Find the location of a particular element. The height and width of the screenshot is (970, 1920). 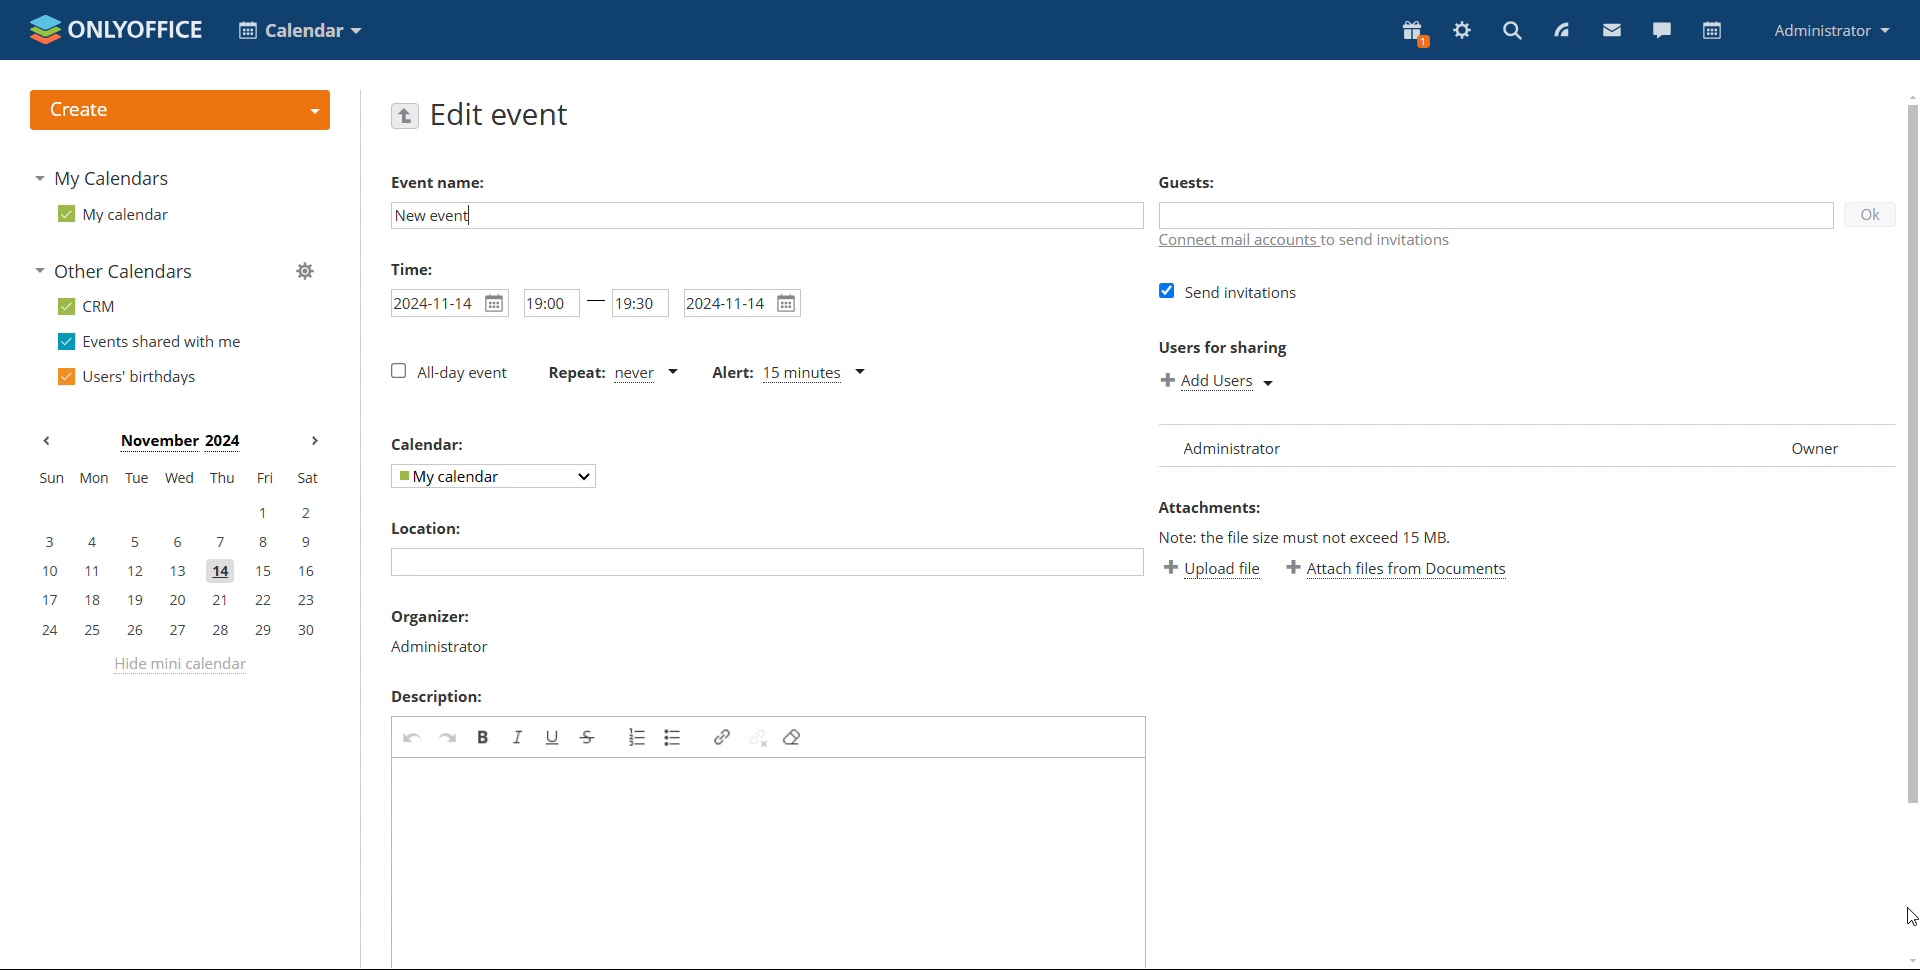

Description is located at coordinates (445, 698).